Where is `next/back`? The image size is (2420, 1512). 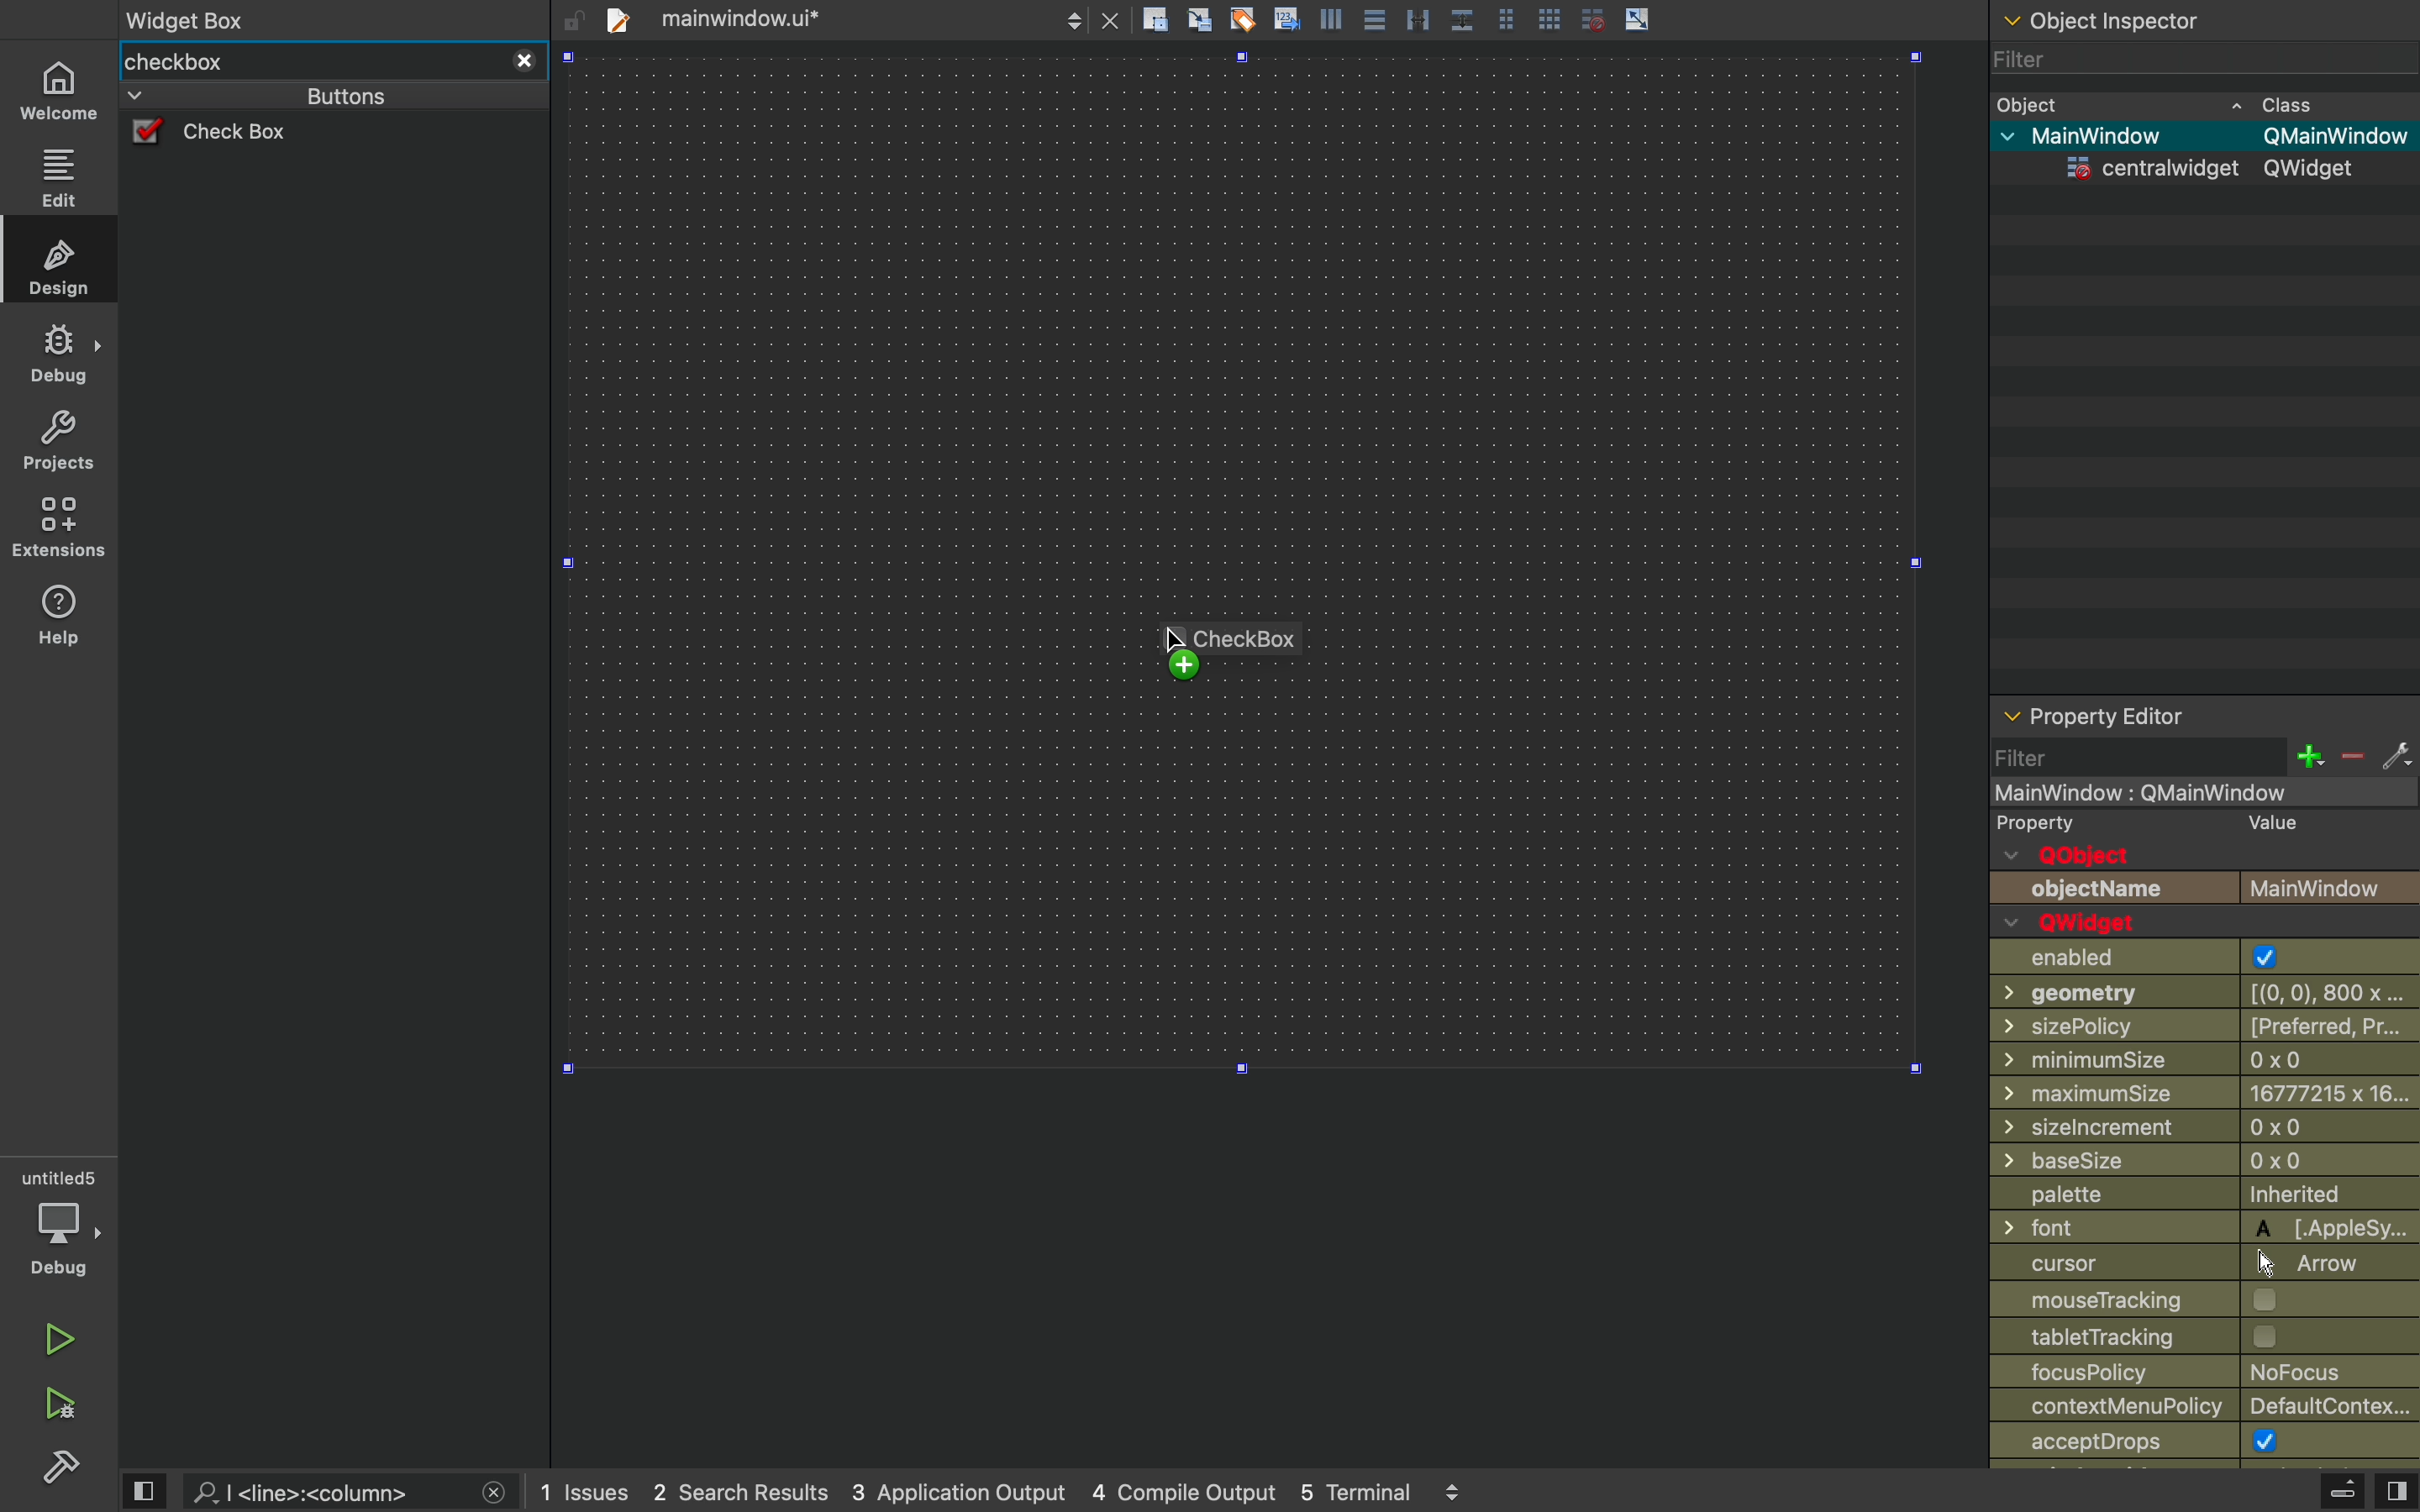
next/back is located at coordinates (1074, 18).